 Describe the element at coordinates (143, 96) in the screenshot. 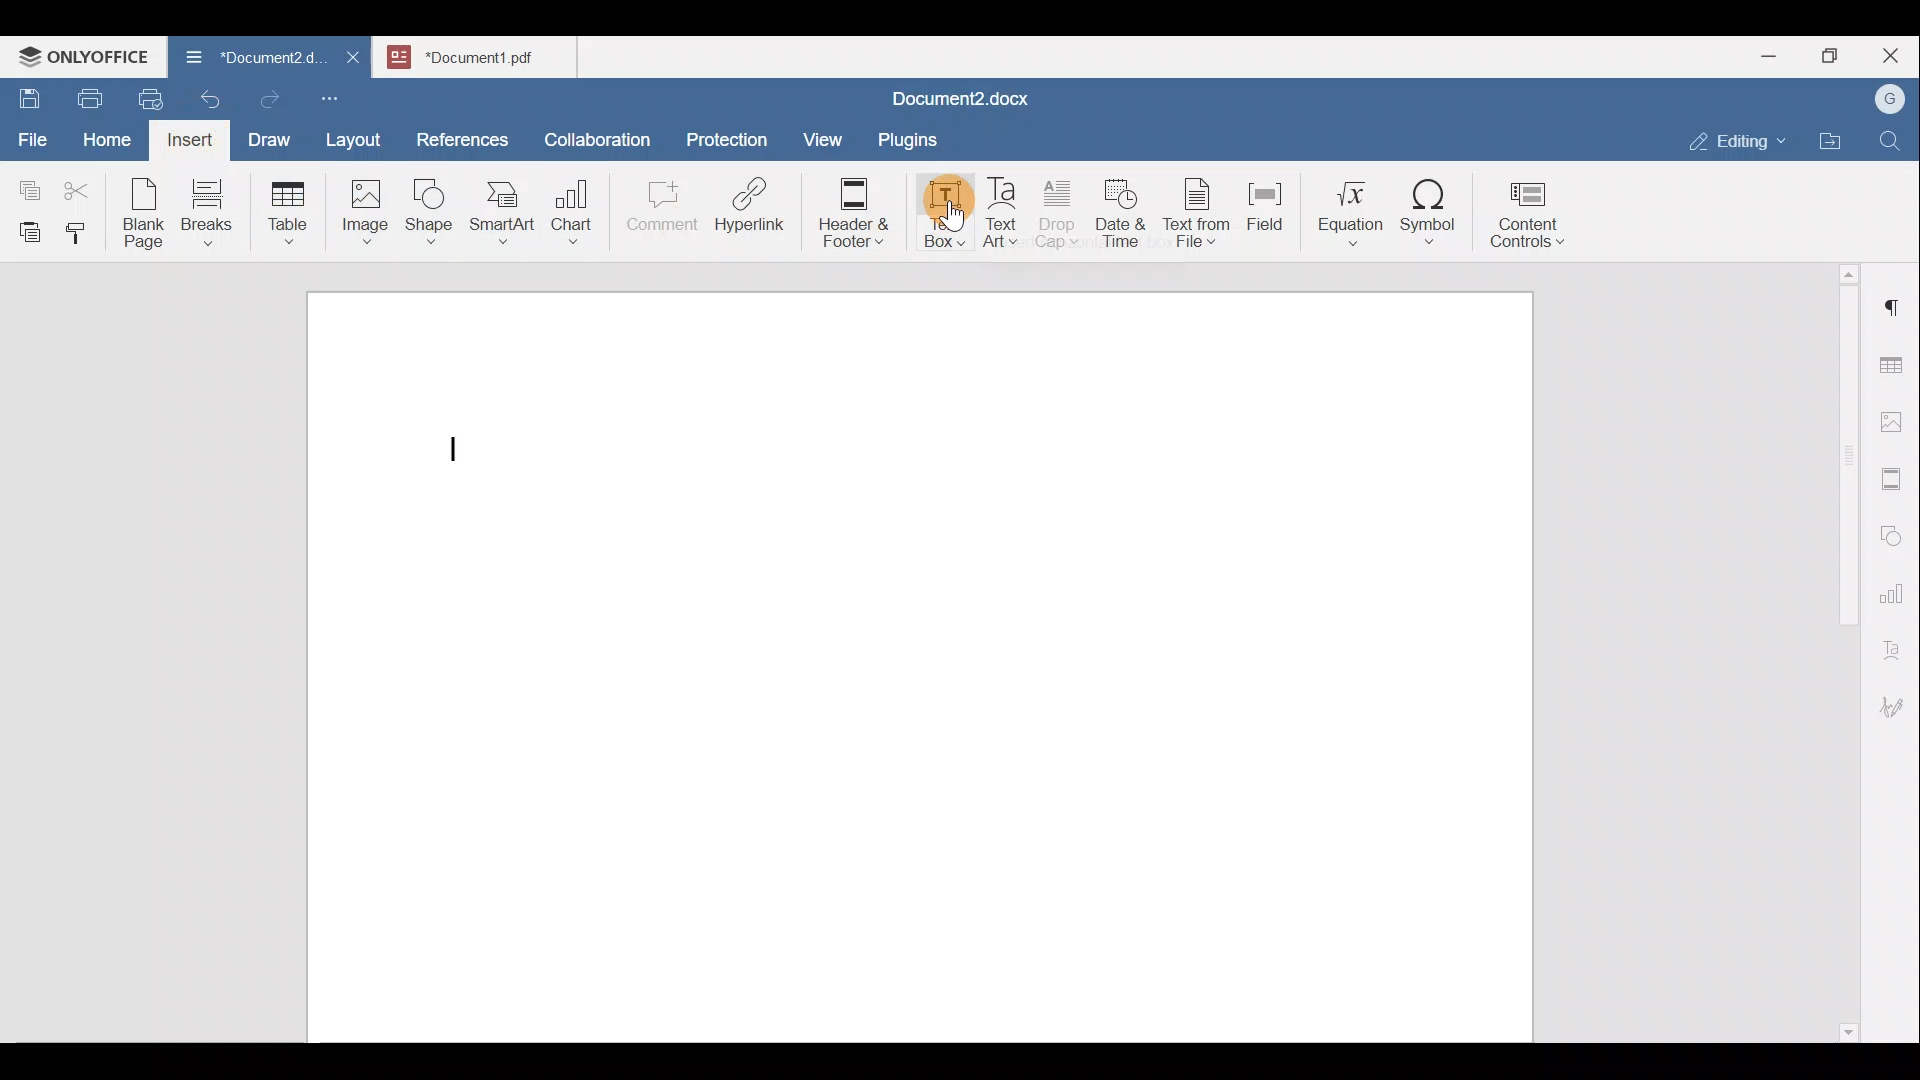

I see `Quick print` at that location.